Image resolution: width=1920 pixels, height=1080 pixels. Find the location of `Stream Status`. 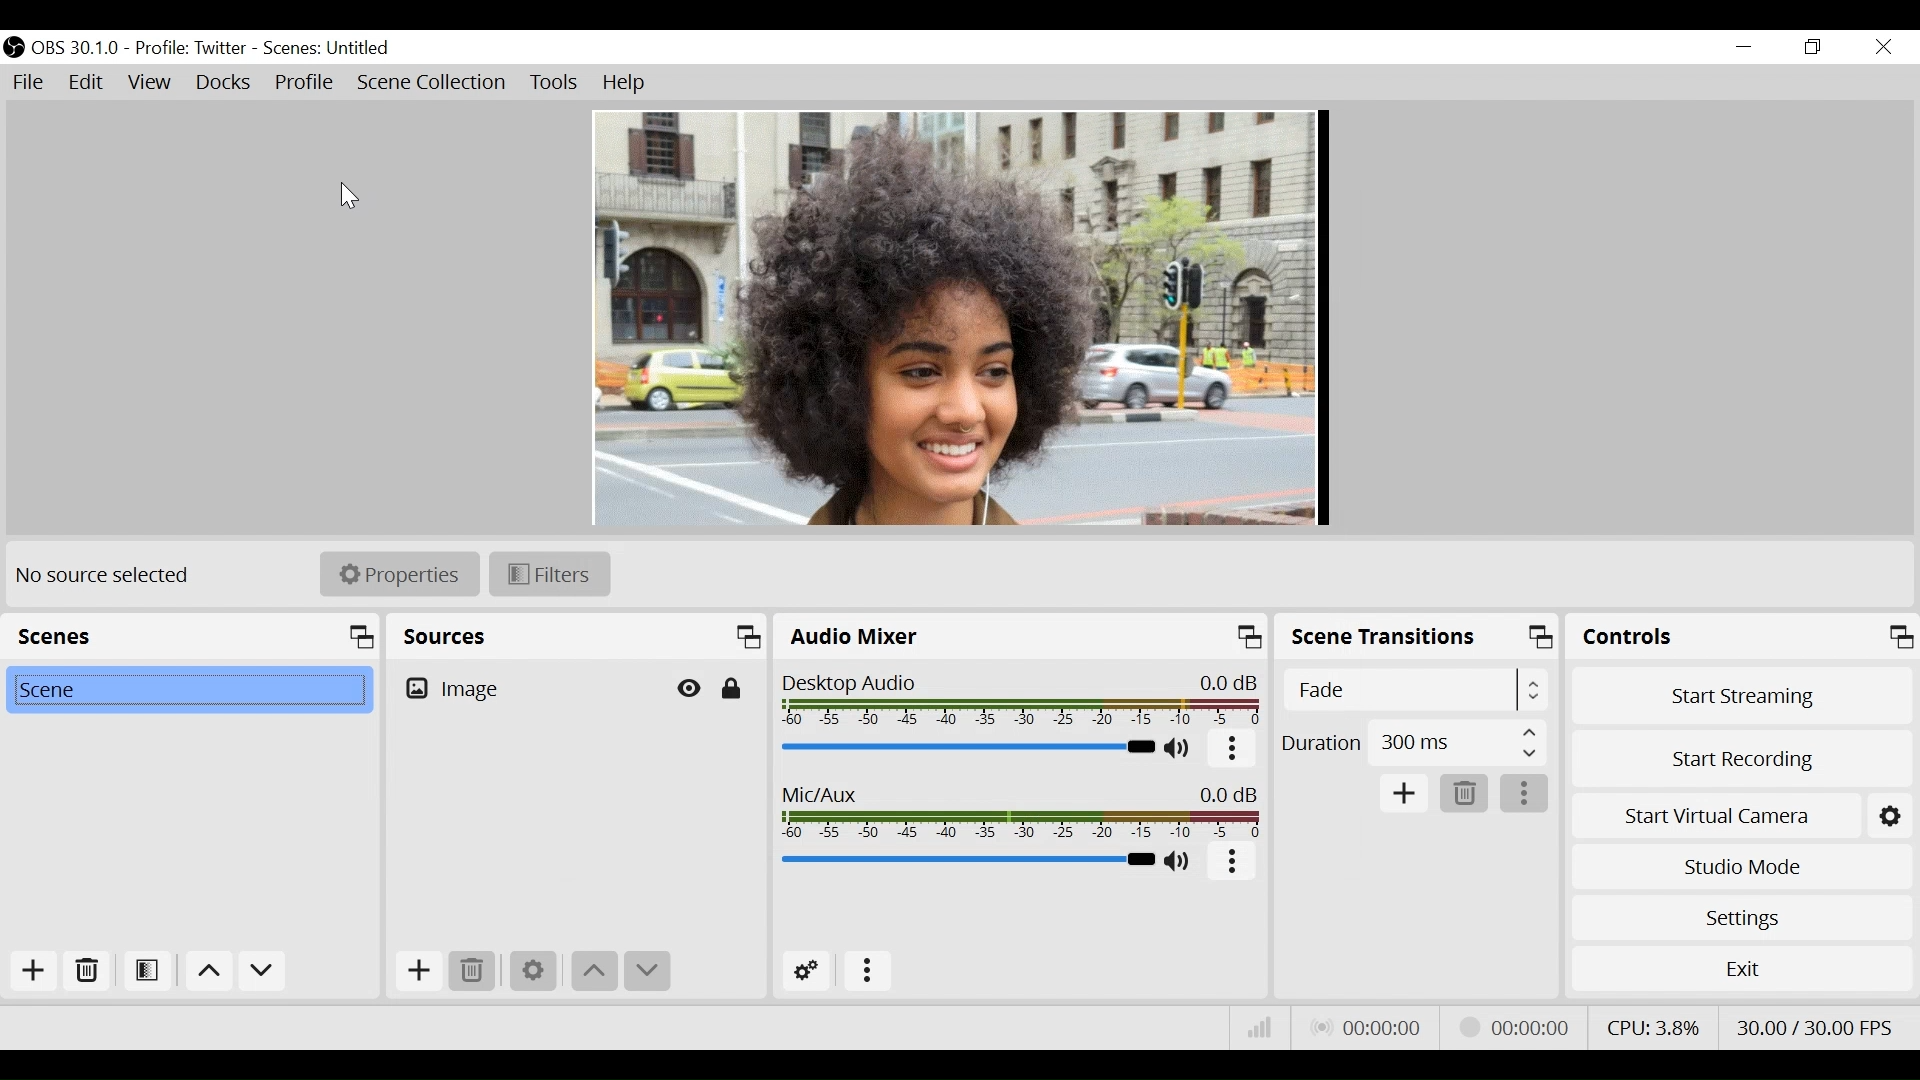

Stream Status is located at coordinates (1517, 1026).